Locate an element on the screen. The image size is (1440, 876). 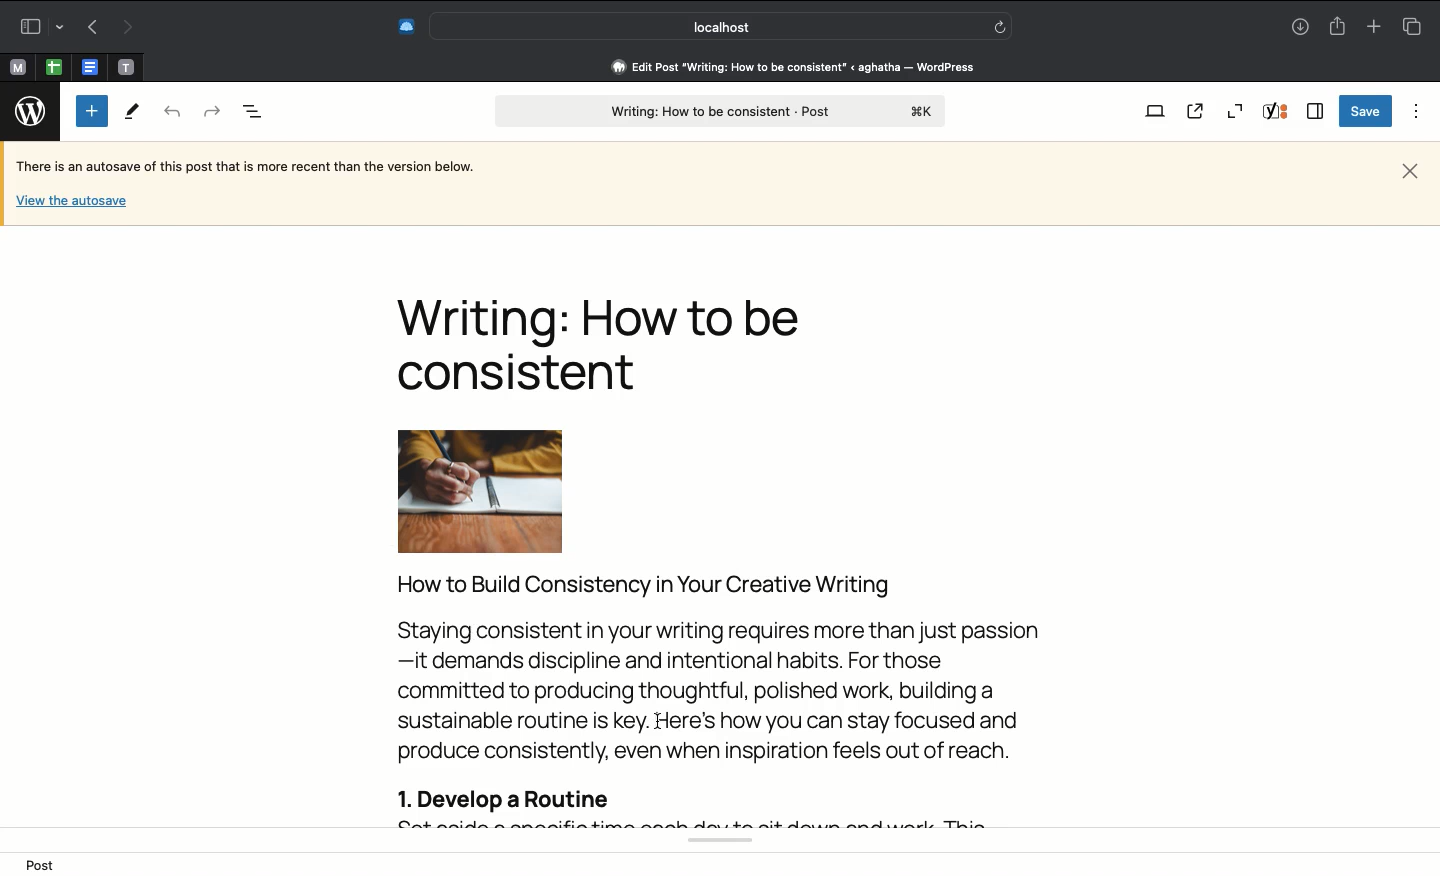
Share is located at coordinates (1340, 27).